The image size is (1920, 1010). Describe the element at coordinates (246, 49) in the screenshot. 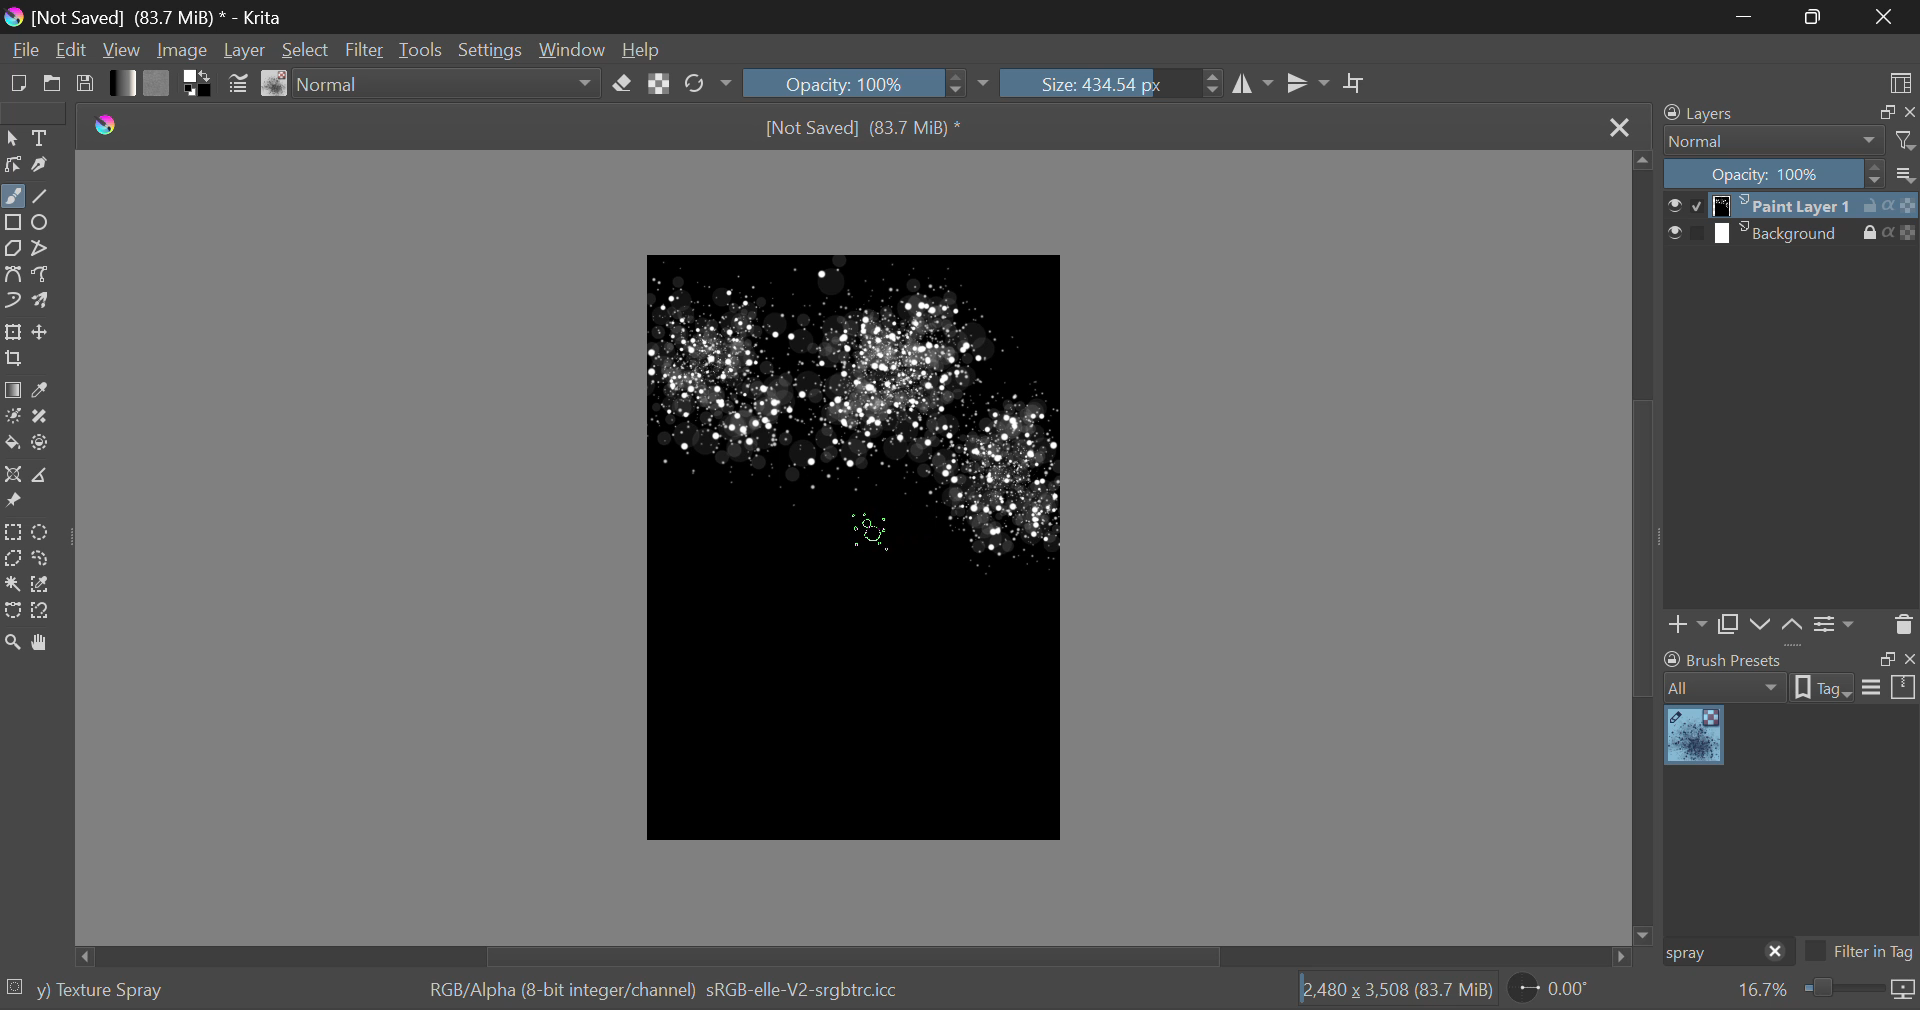

I see `Layer` at that location.